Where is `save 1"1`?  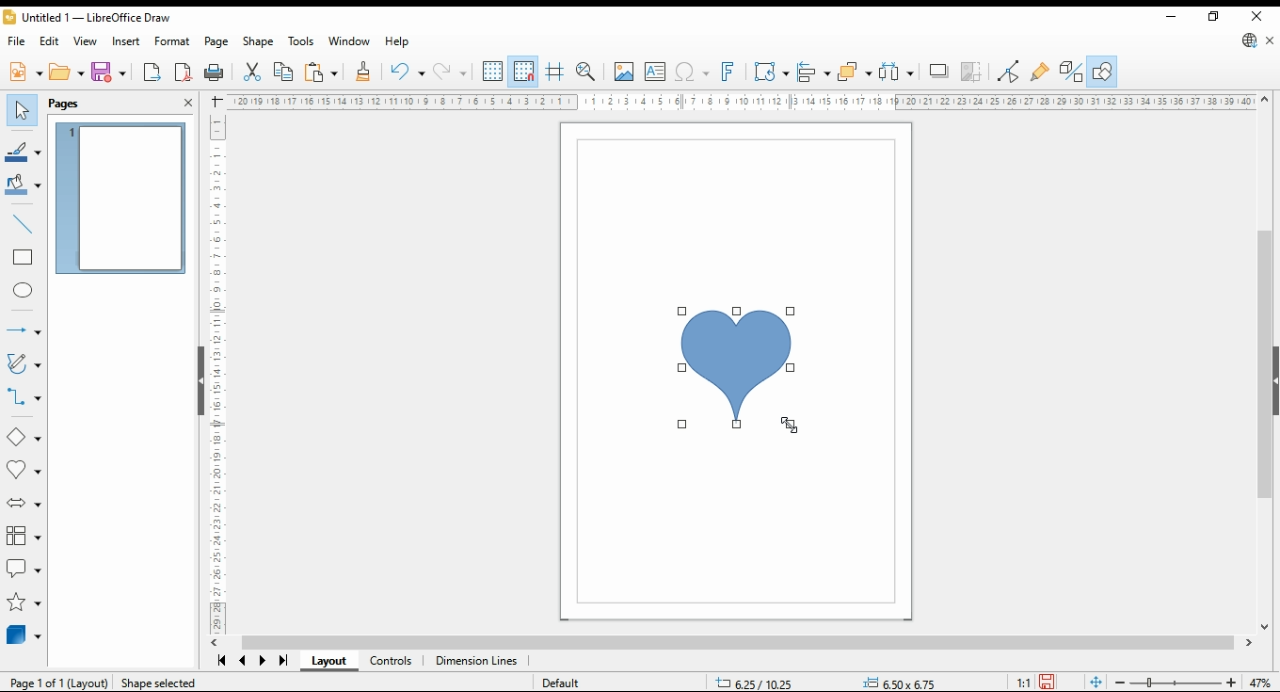
save 1"1 is located at coordinates (1032, 677).